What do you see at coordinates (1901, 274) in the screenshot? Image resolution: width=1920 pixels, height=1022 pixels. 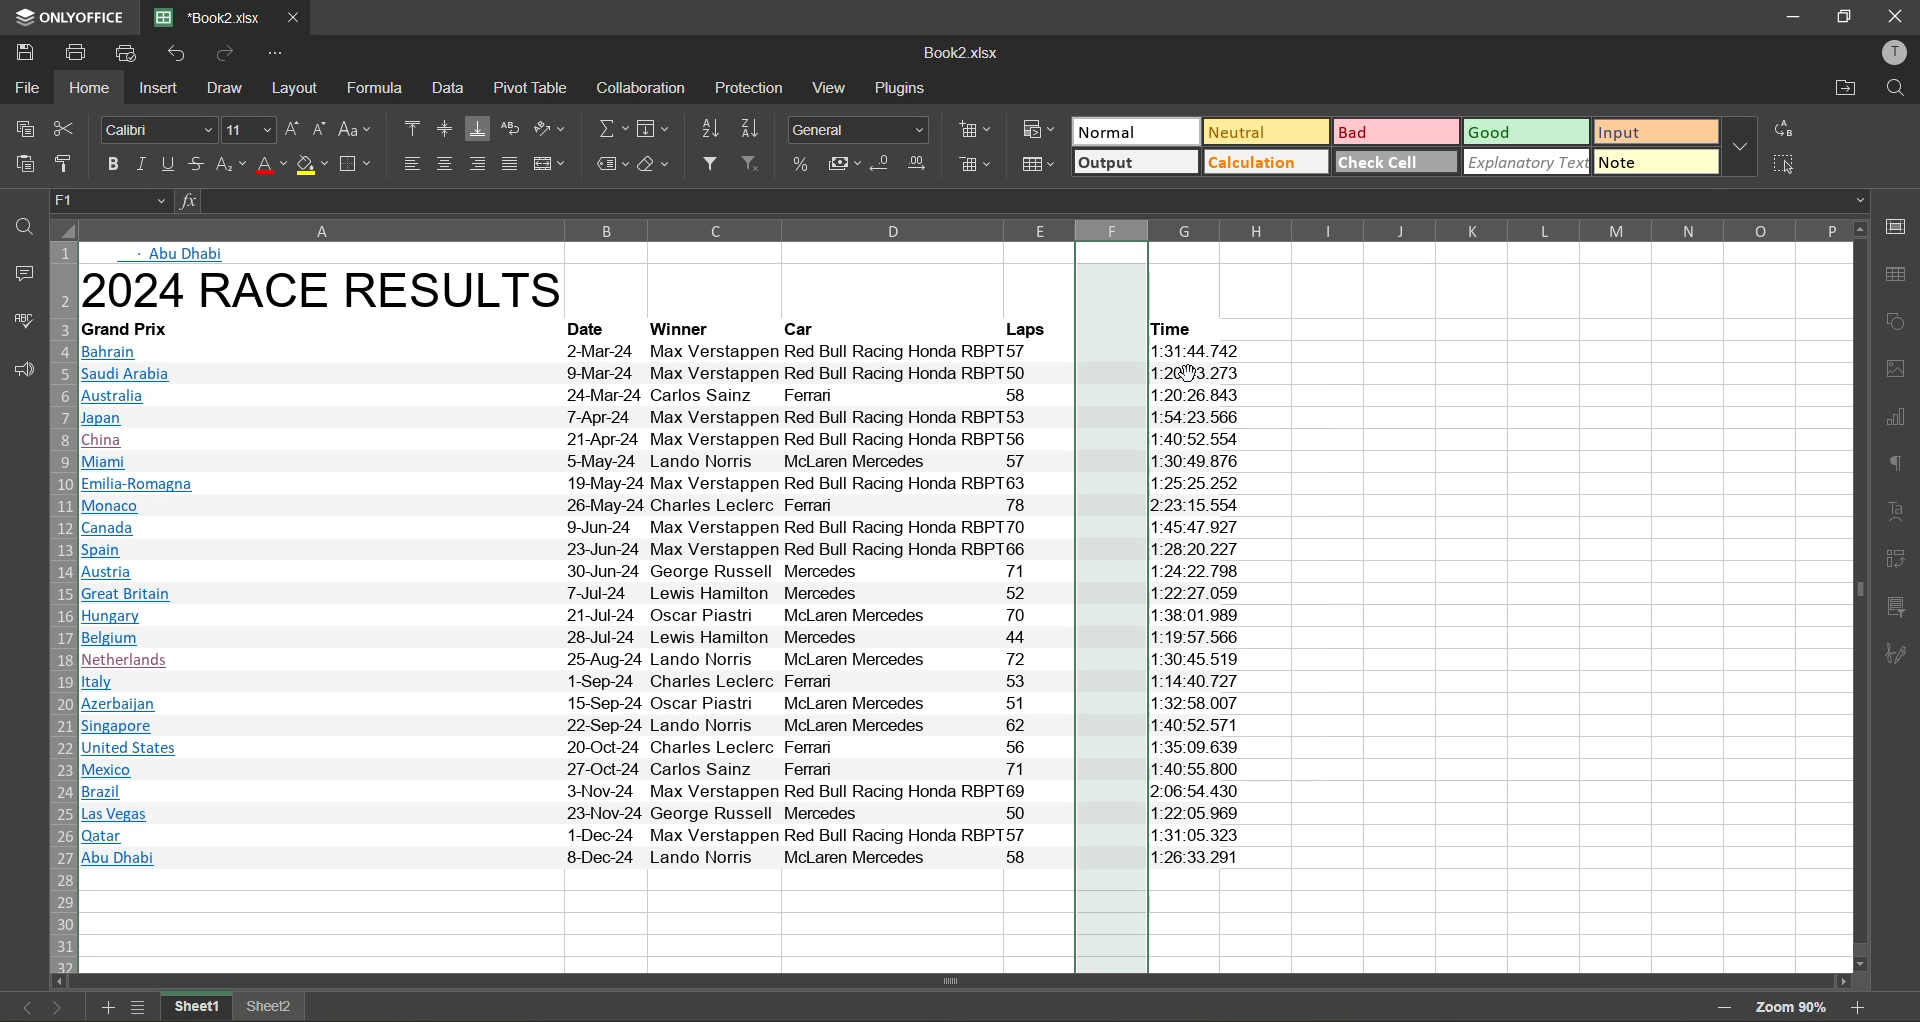 I see `table` at bounding box center [1901, 274].